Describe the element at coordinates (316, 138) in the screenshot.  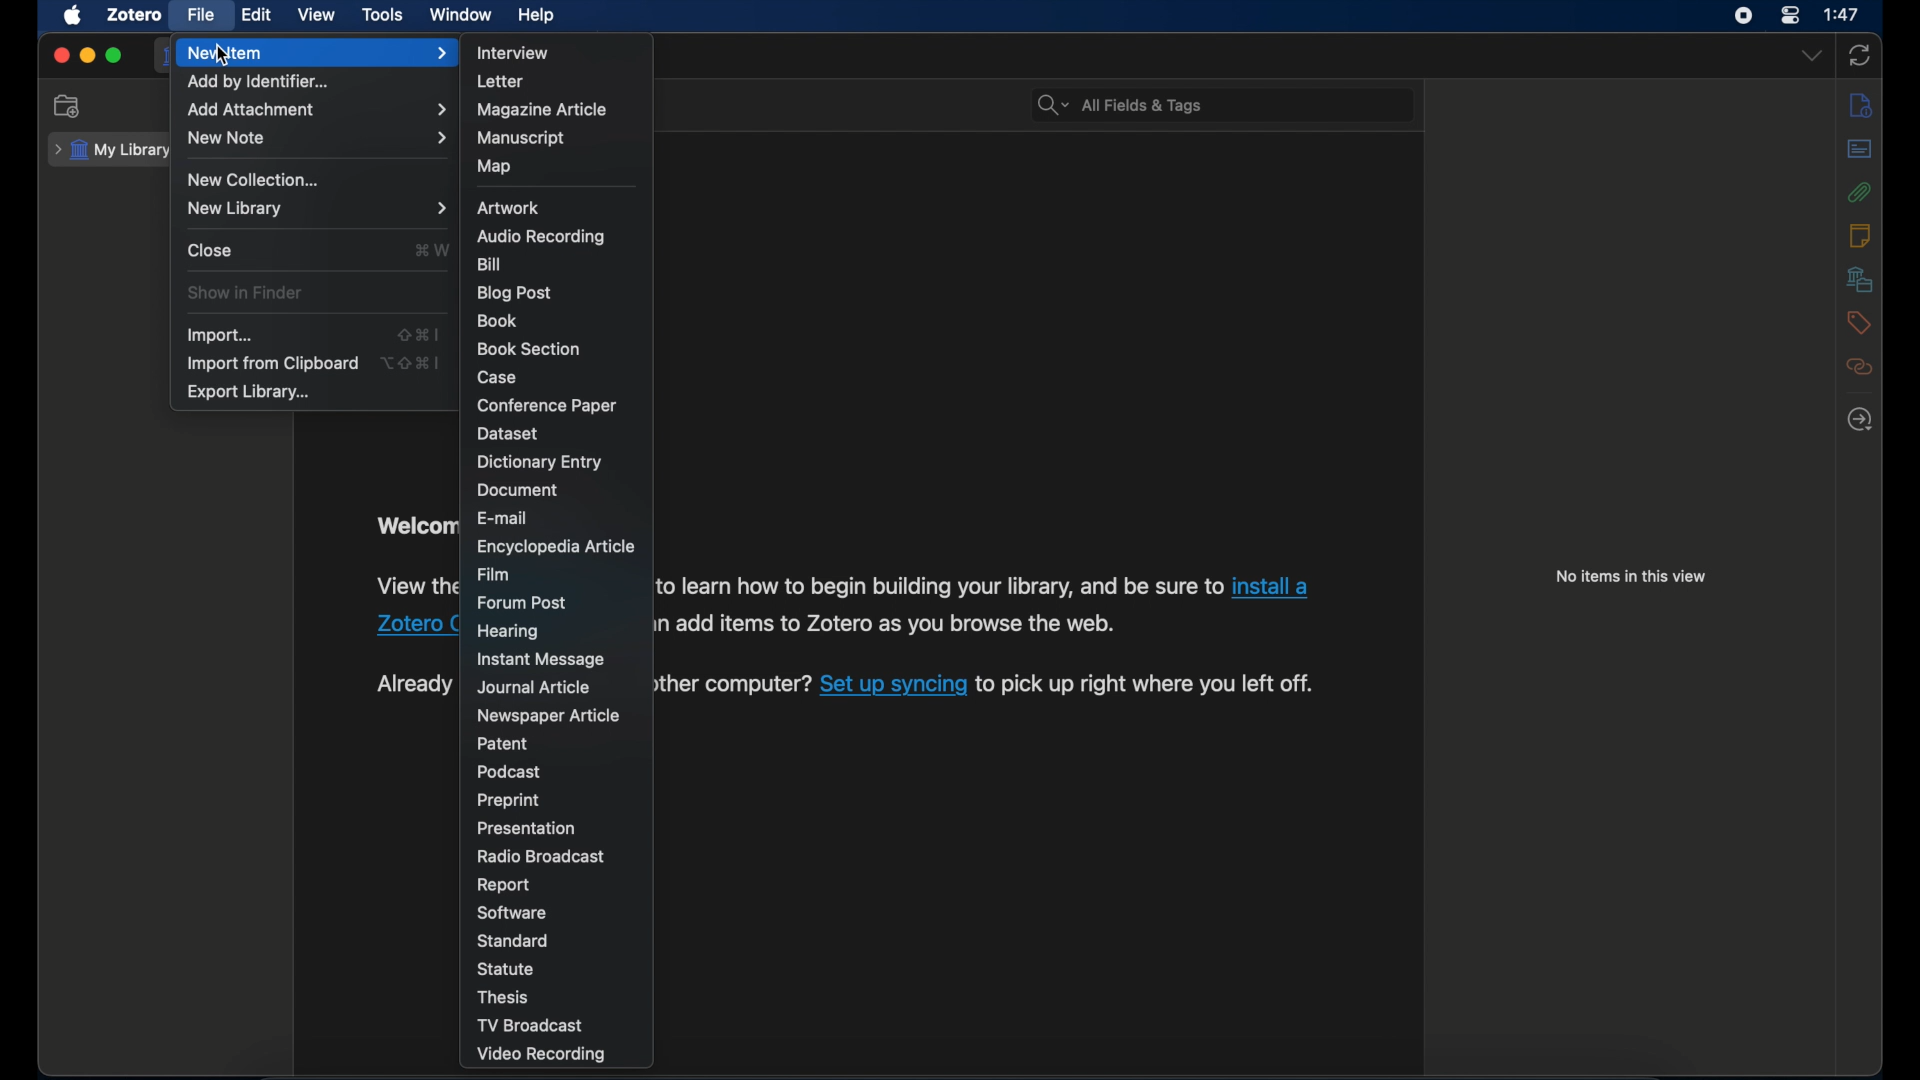
I see `new note` at that location.